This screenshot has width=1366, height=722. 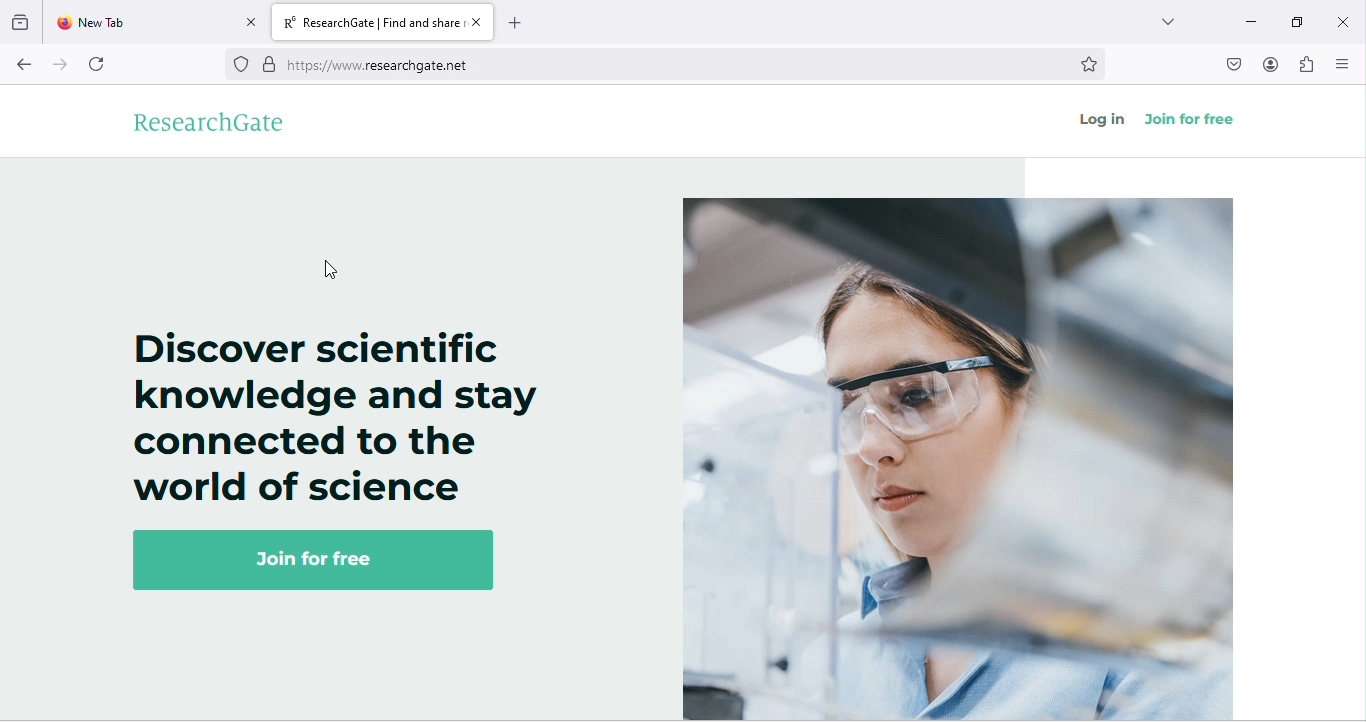 I want to click on join for free, so click(x=1191, y=115).